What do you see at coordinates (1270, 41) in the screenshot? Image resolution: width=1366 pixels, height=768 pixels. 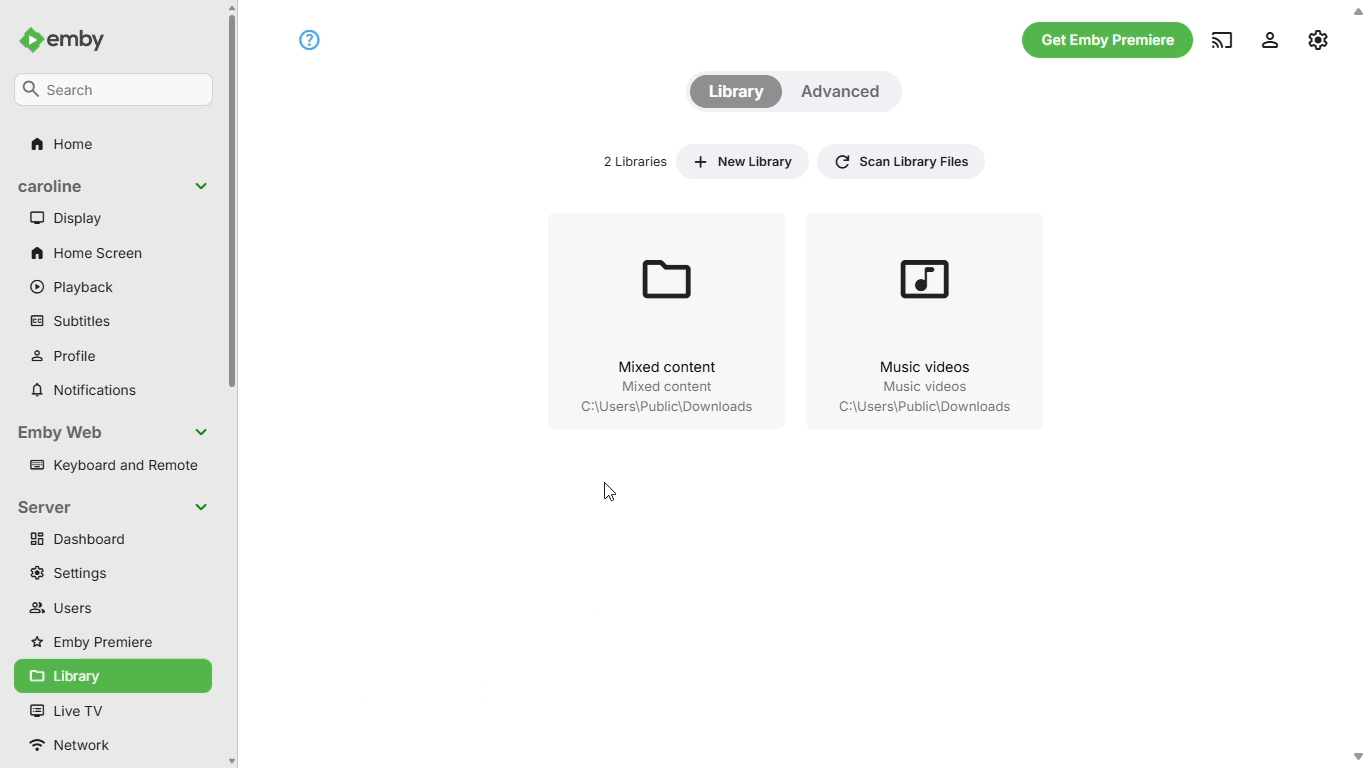 I see `manage emby server` at bounding box center [1270, 41].